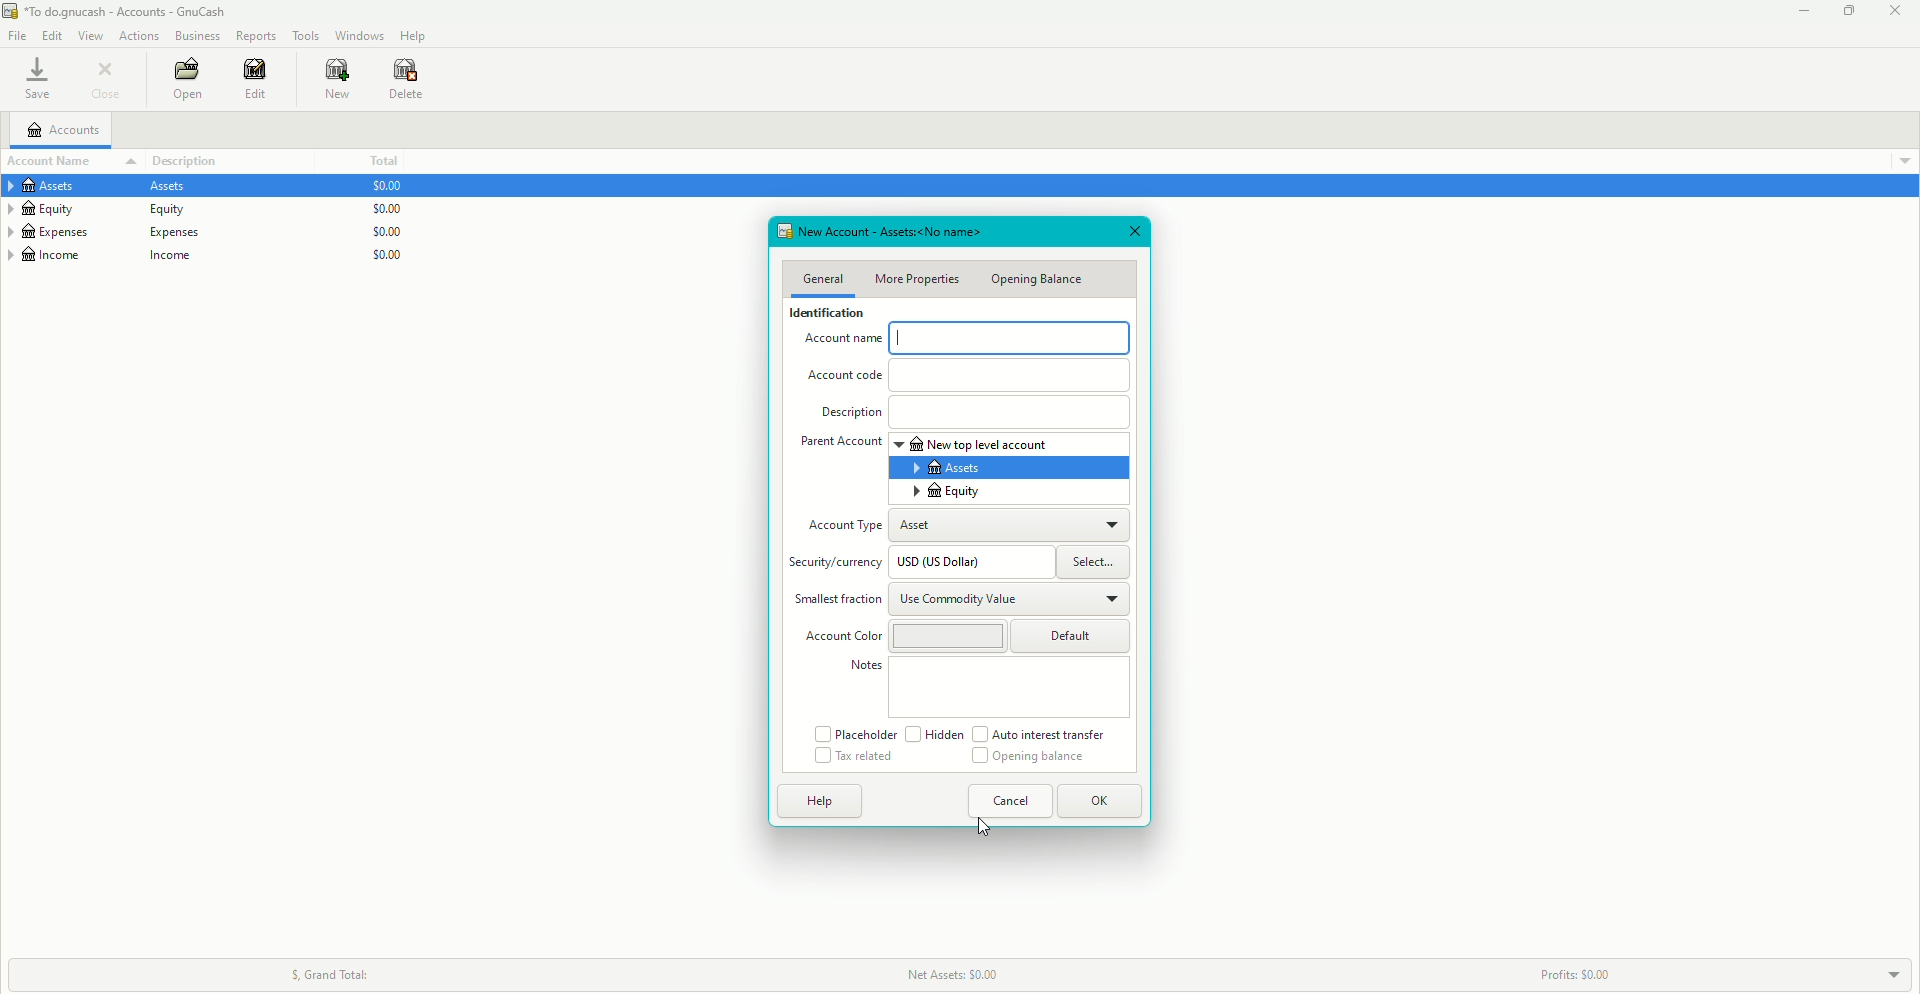  What do you see at coordinates (380, 226) in the screenshot?
I see `$0` at bounding box center [380, 226].